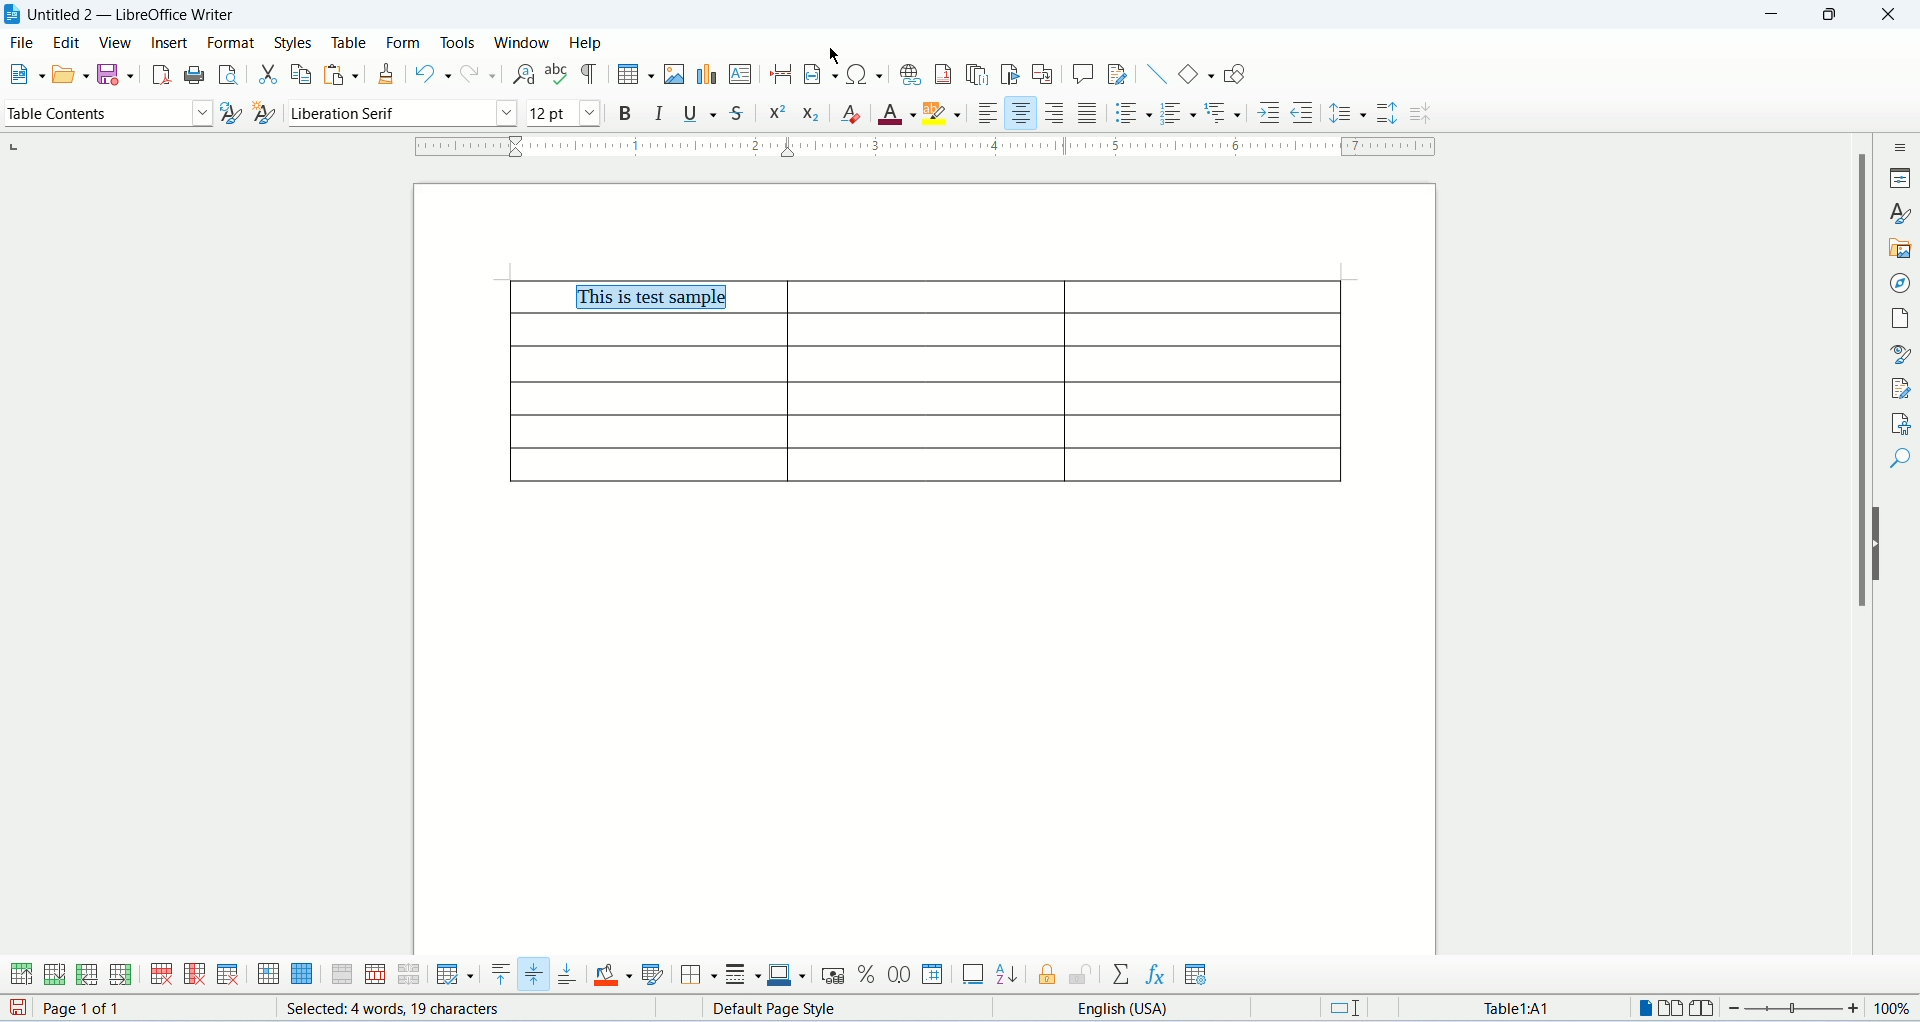 The image size is (1920, 1022). I want to click on zoom bar, so click(1798, 1010).